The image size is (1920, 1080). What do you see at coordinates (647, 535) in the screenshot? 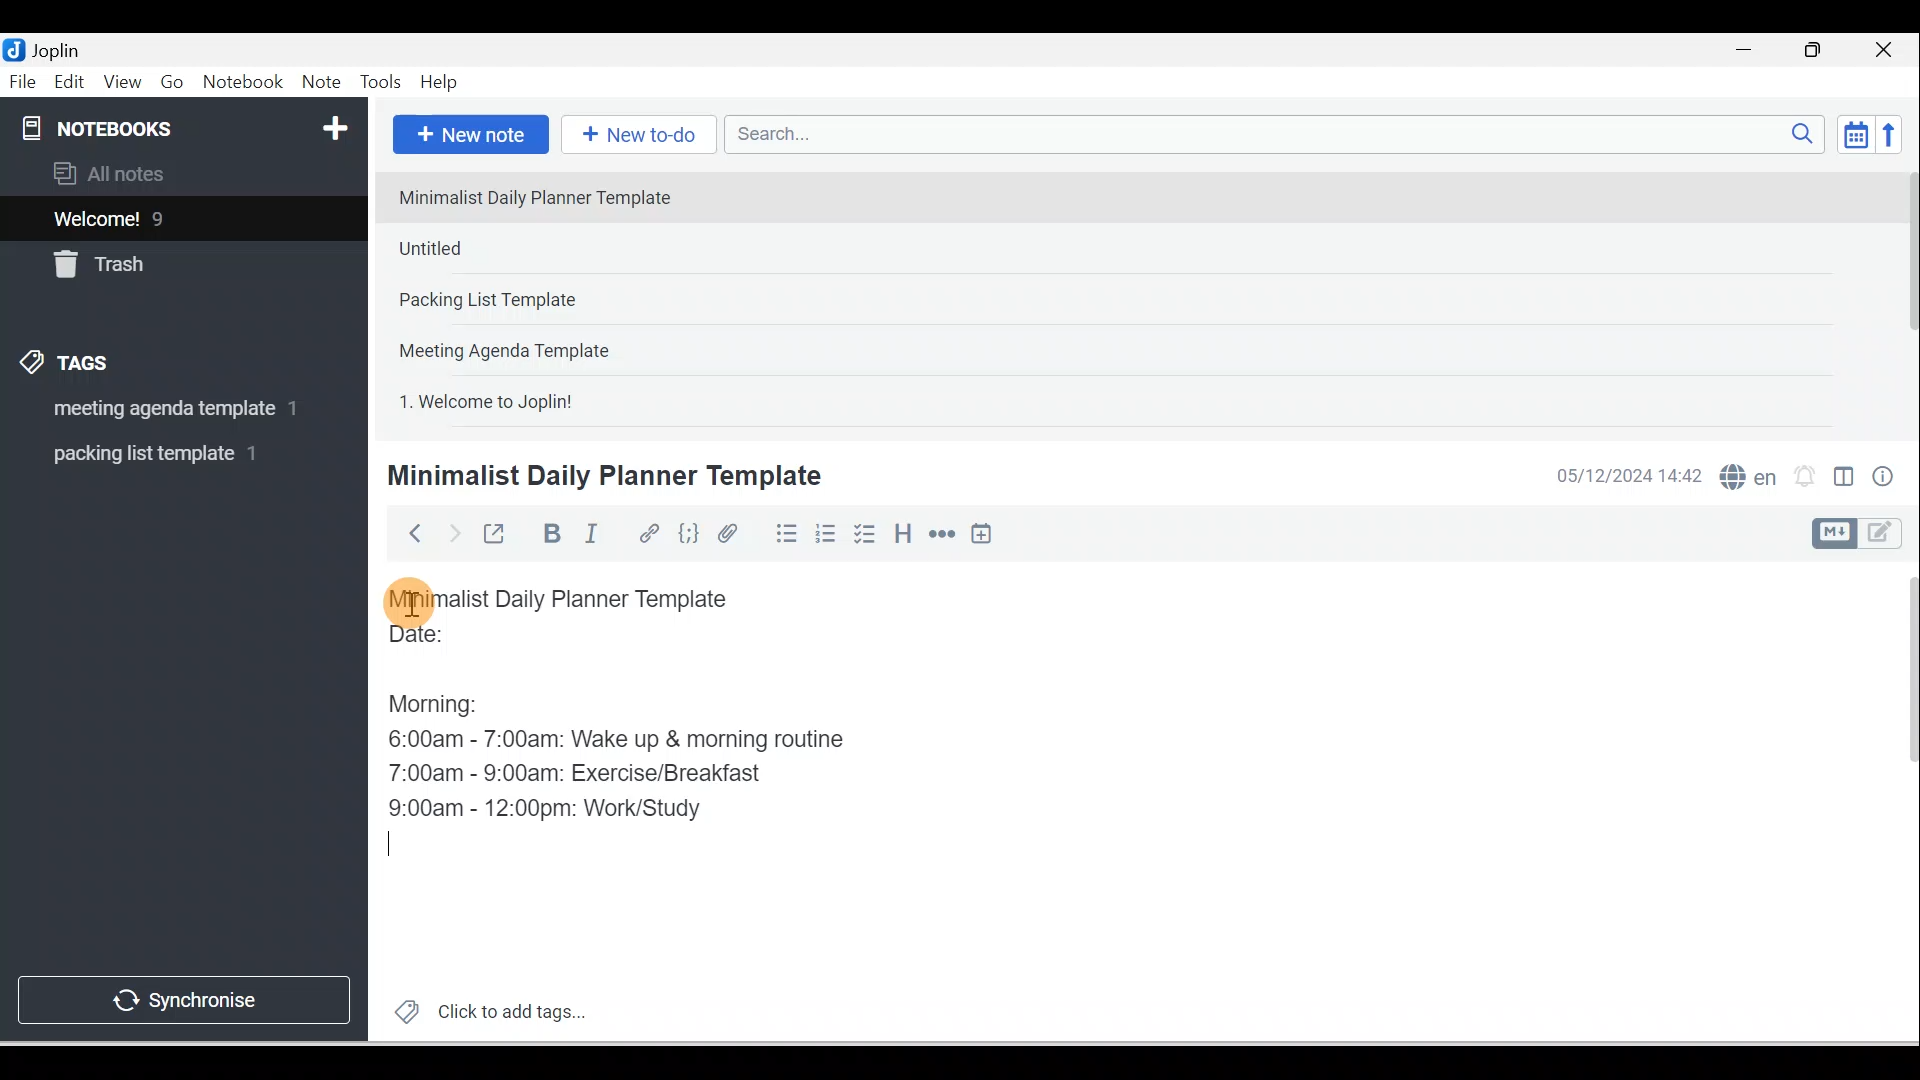
I see `Hyperlink` at bounding box center [647, 535].